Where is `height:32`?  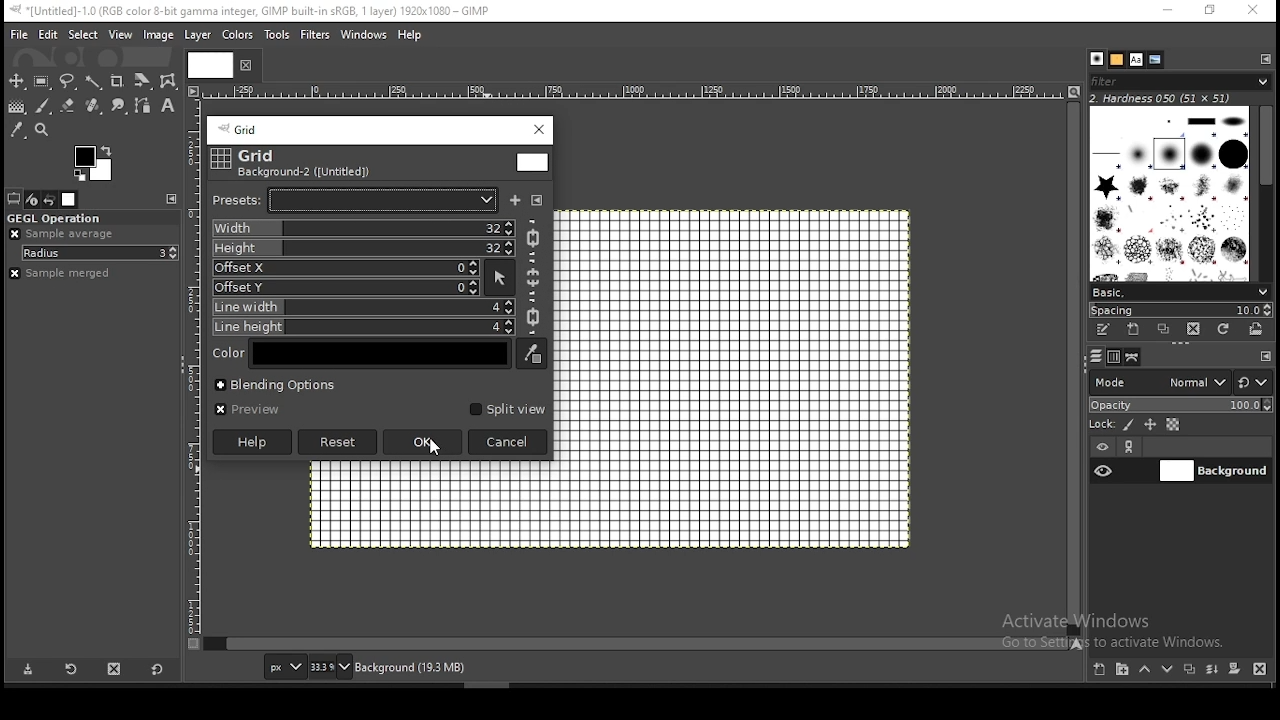 height:32 is located at coordinates (363, 248).